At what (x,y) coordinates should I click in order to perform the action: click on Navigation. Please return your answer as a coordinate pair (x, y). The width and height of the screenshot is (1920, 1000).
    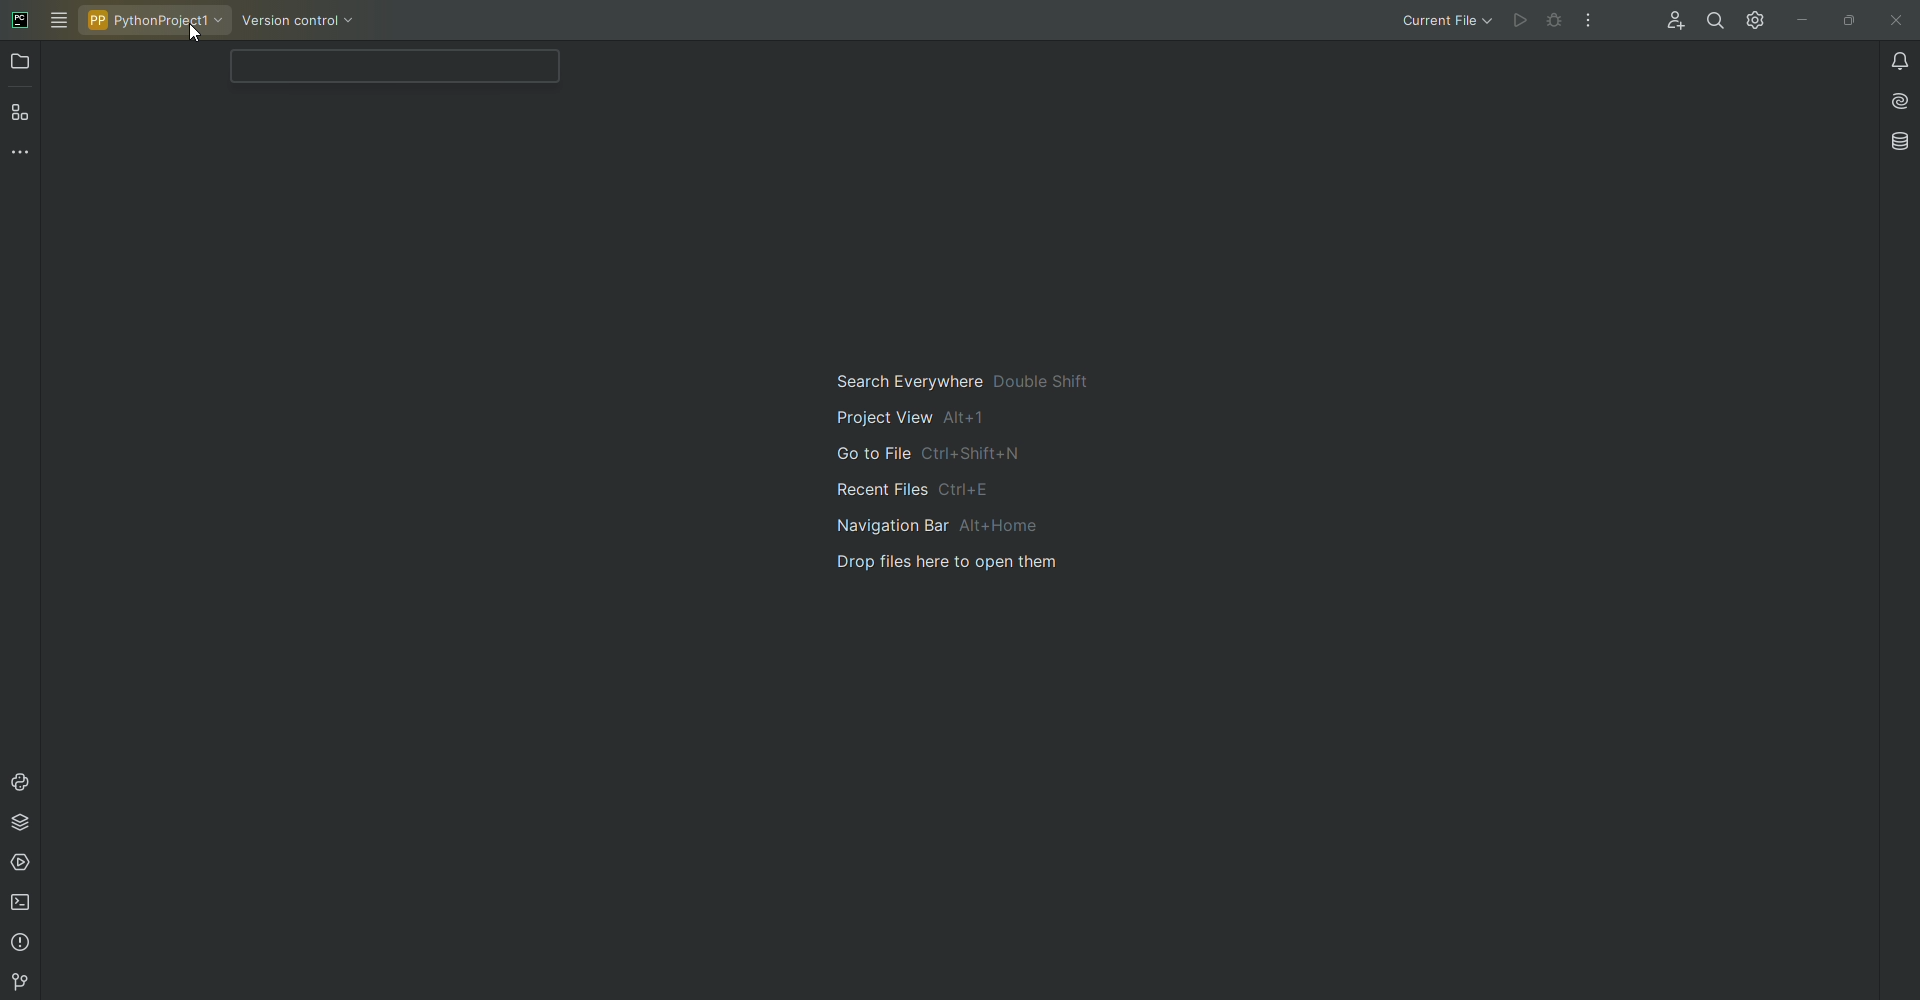
    Looking at the image, I should click on (976, 472).